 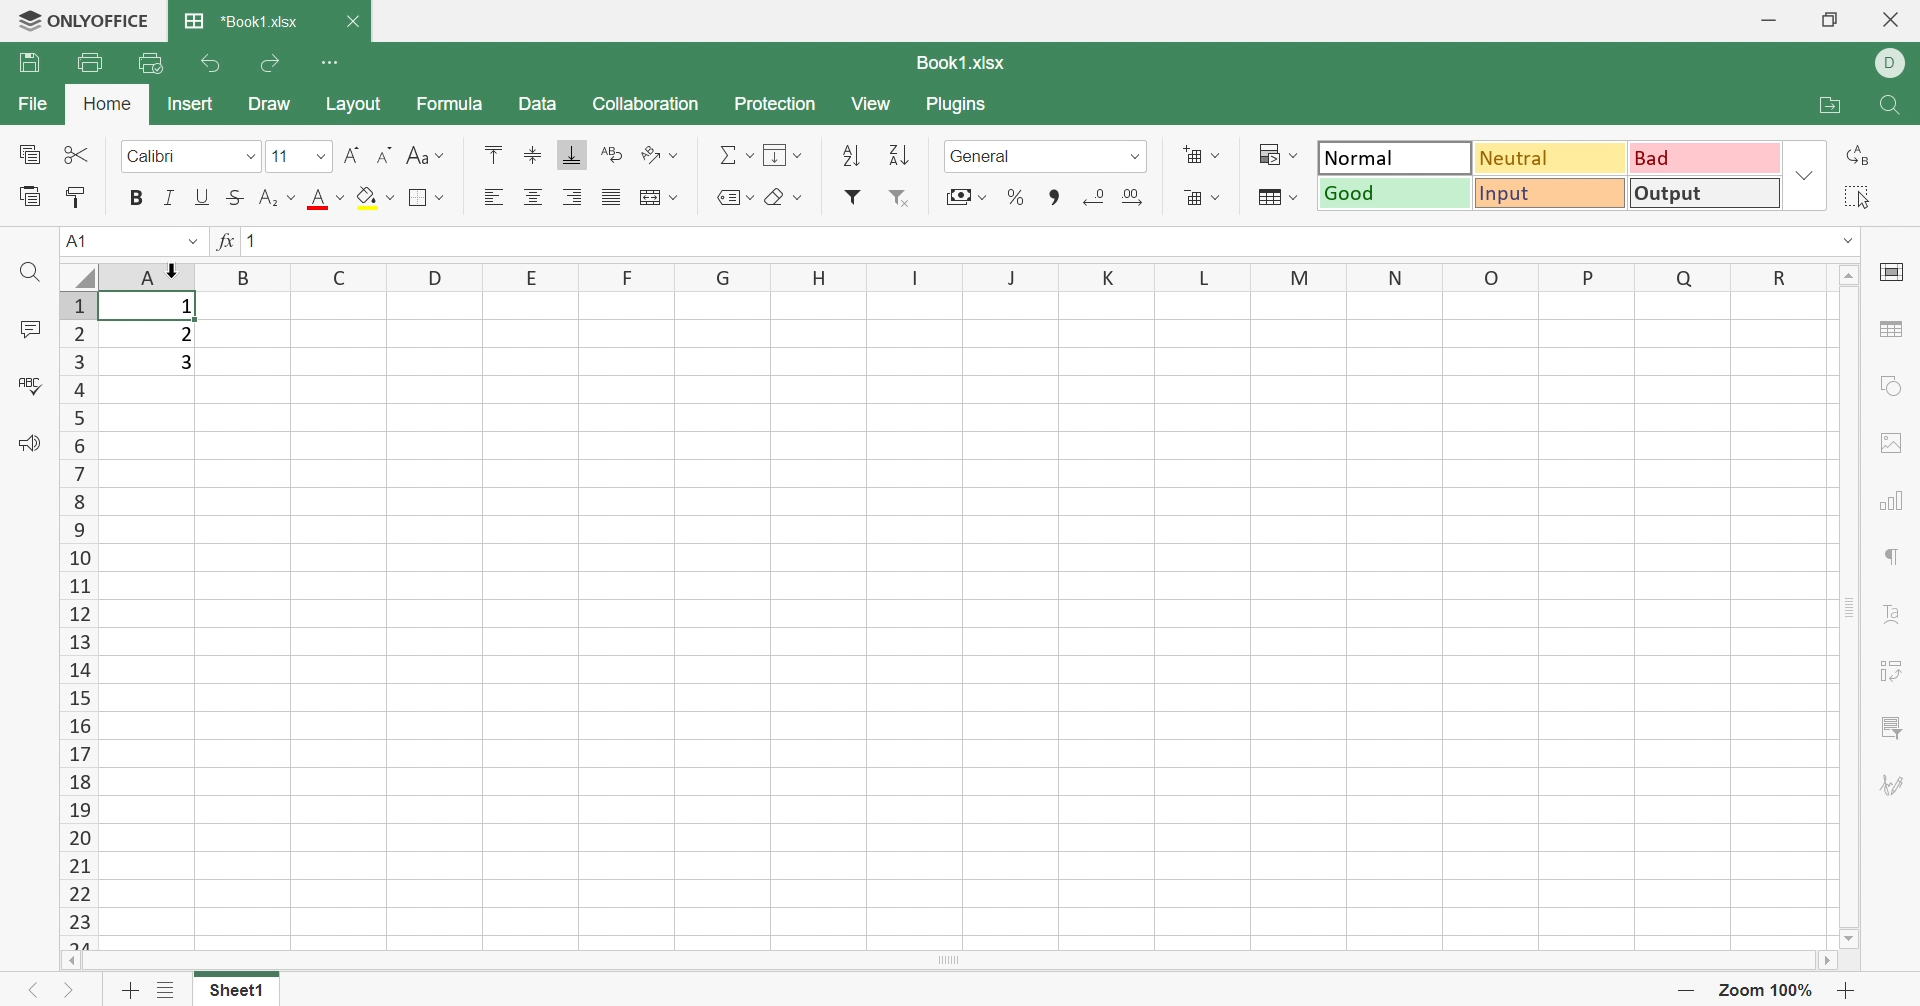 What do you see at coordinates (223, 240) in the screenshot?
I see `fx` at bounding box center [223, 240].